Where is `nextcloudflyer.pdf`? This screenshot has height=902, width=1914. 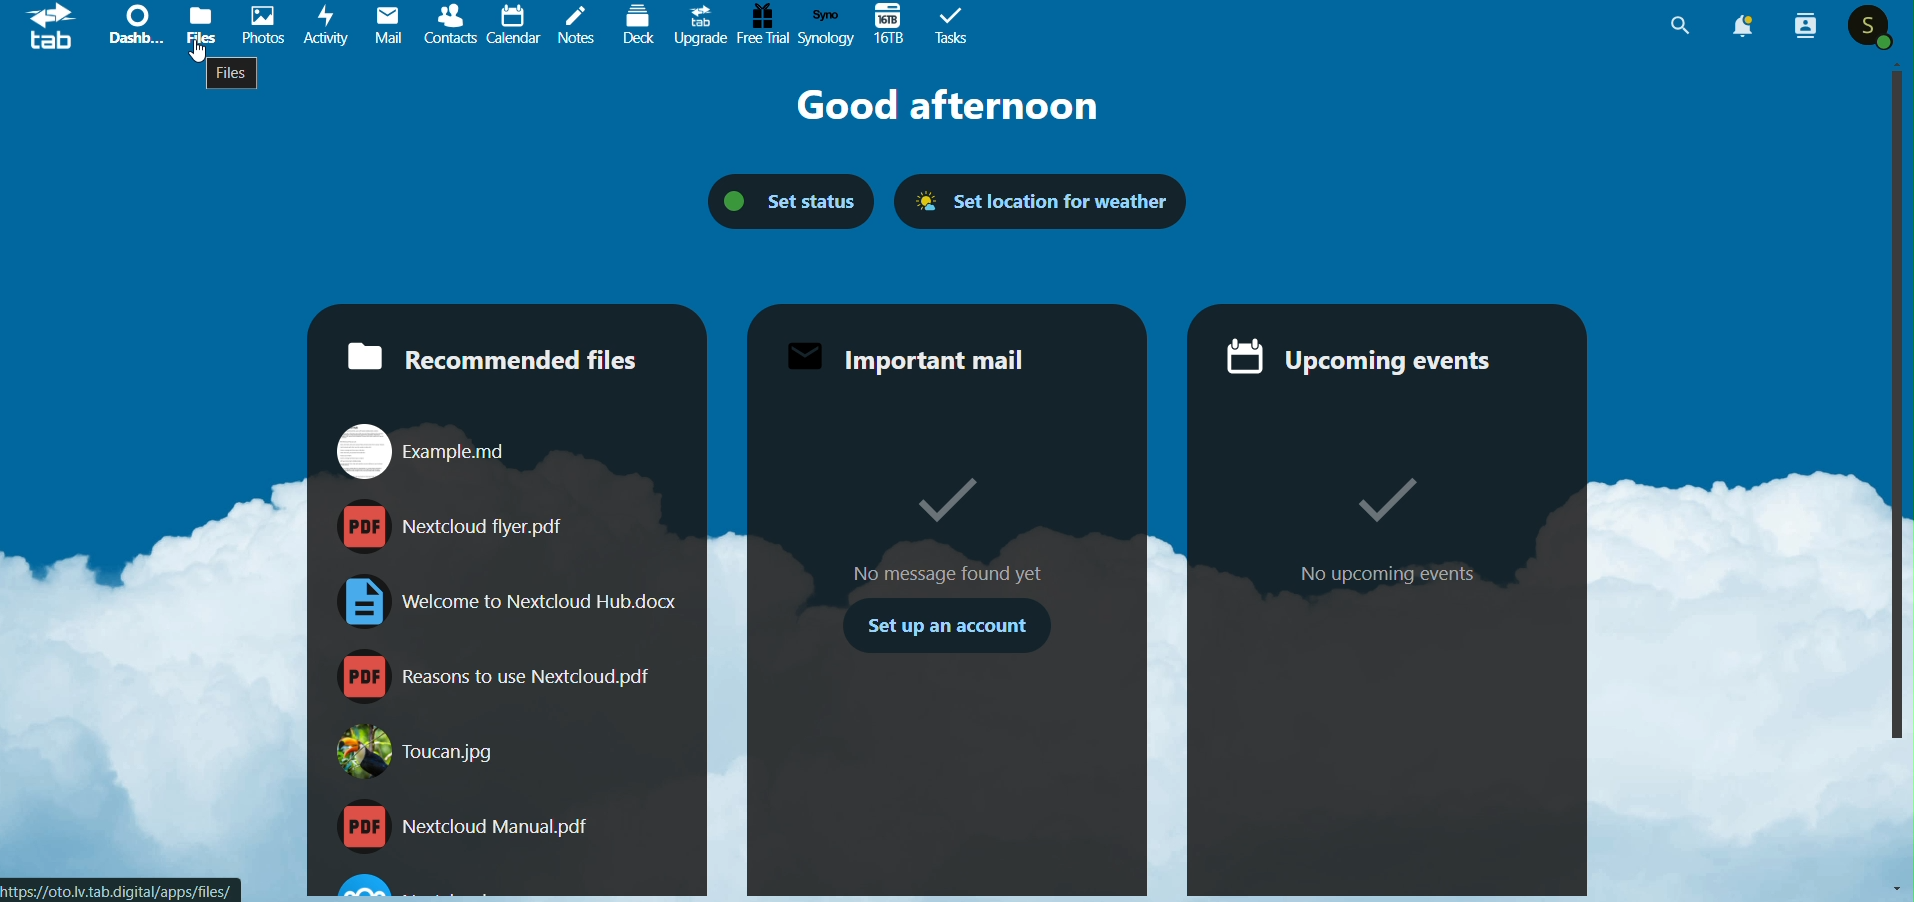
nextcloudflyer.pdf is located at coordinates (466, 529).